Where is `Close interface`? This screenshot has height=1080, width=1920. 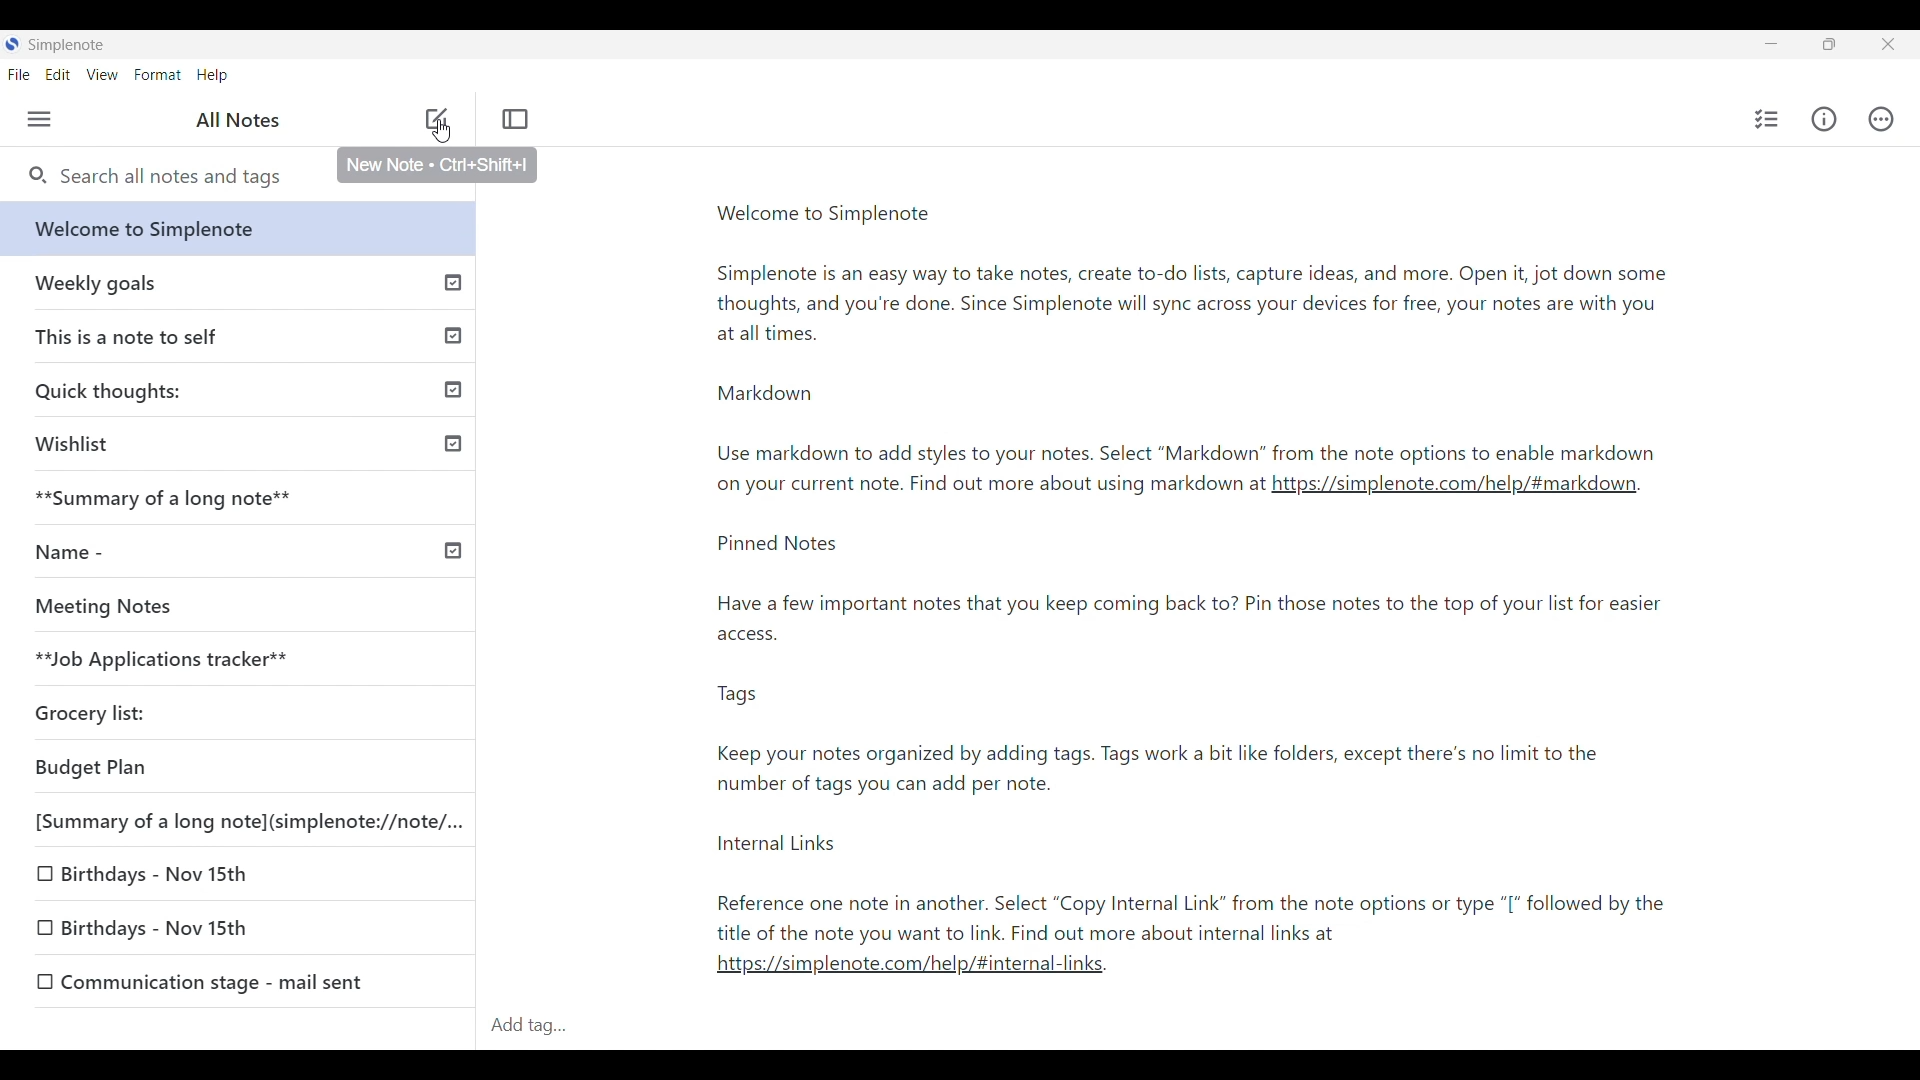
Close interface is located at coordinates (1888, 44).